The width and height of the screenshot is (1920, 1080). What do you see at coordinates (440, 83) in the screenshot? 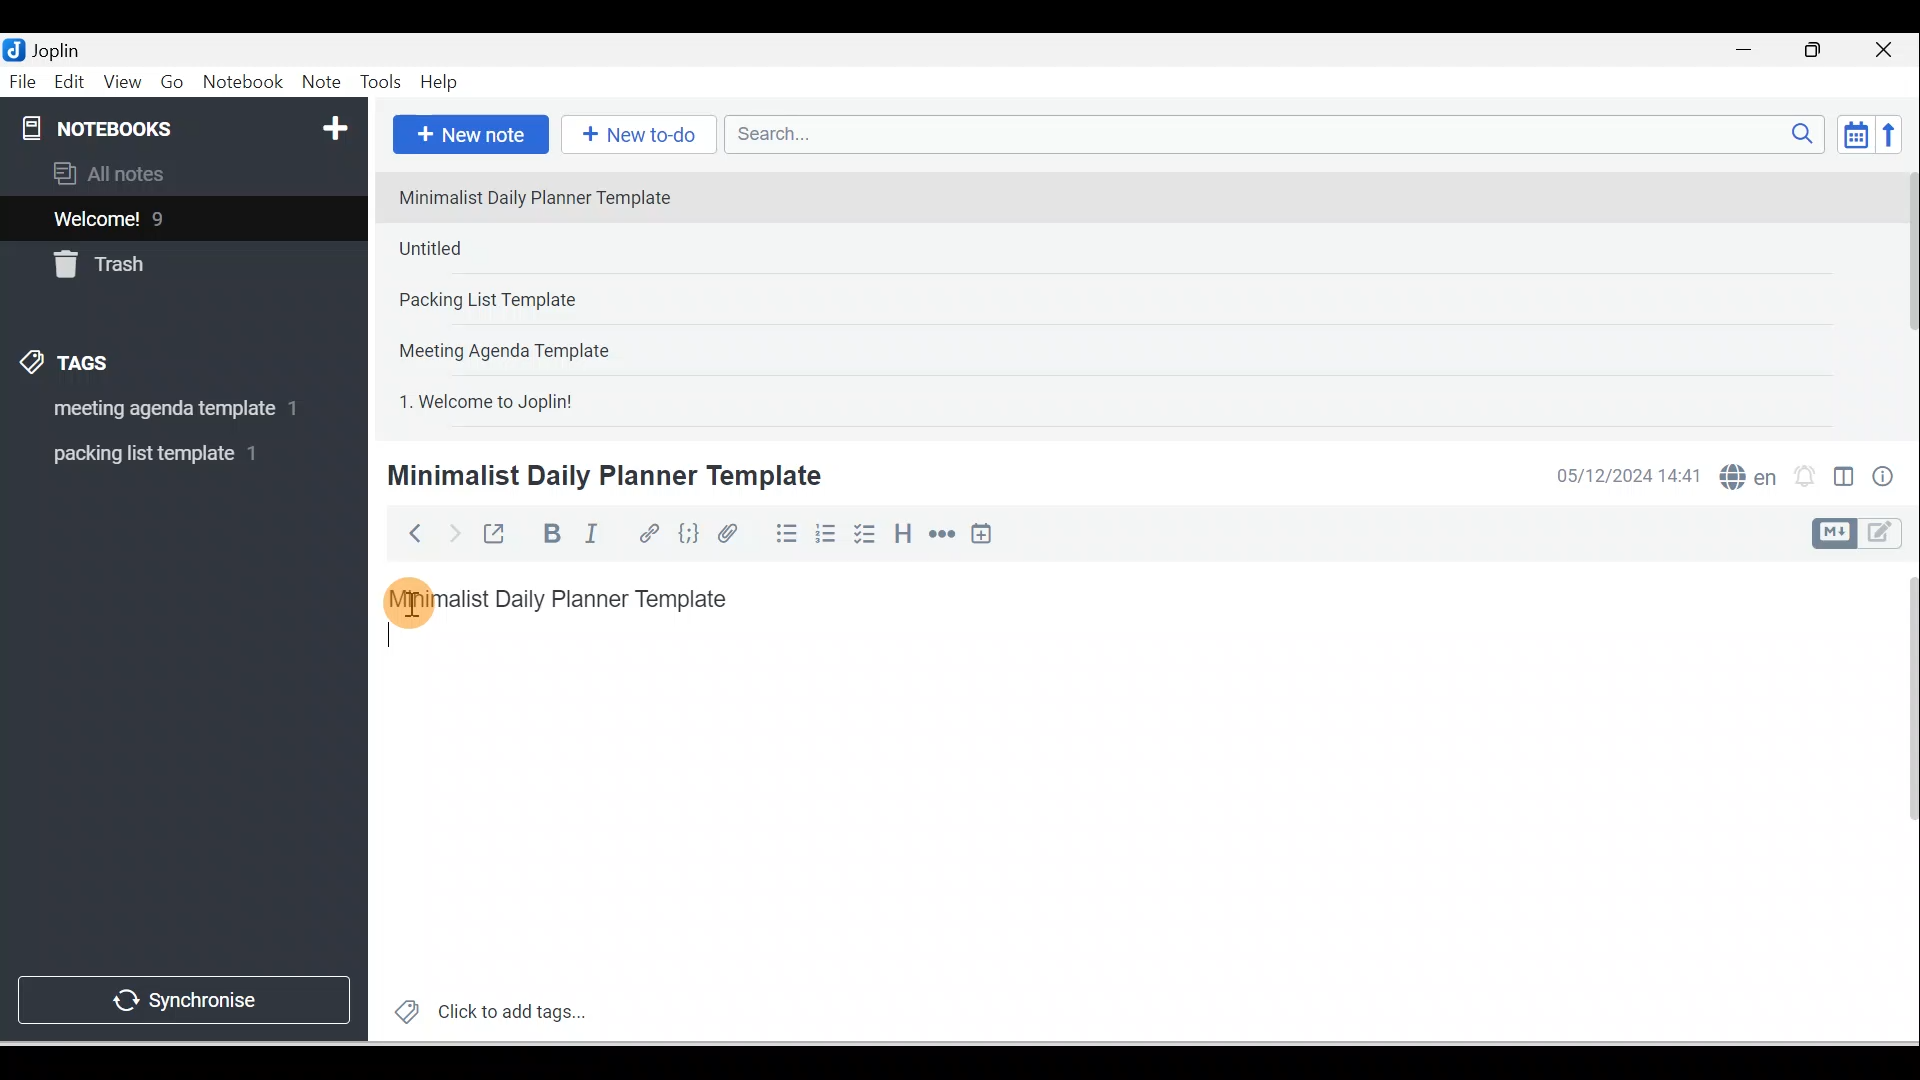
I see `Help` at bounding box center [440, 83].